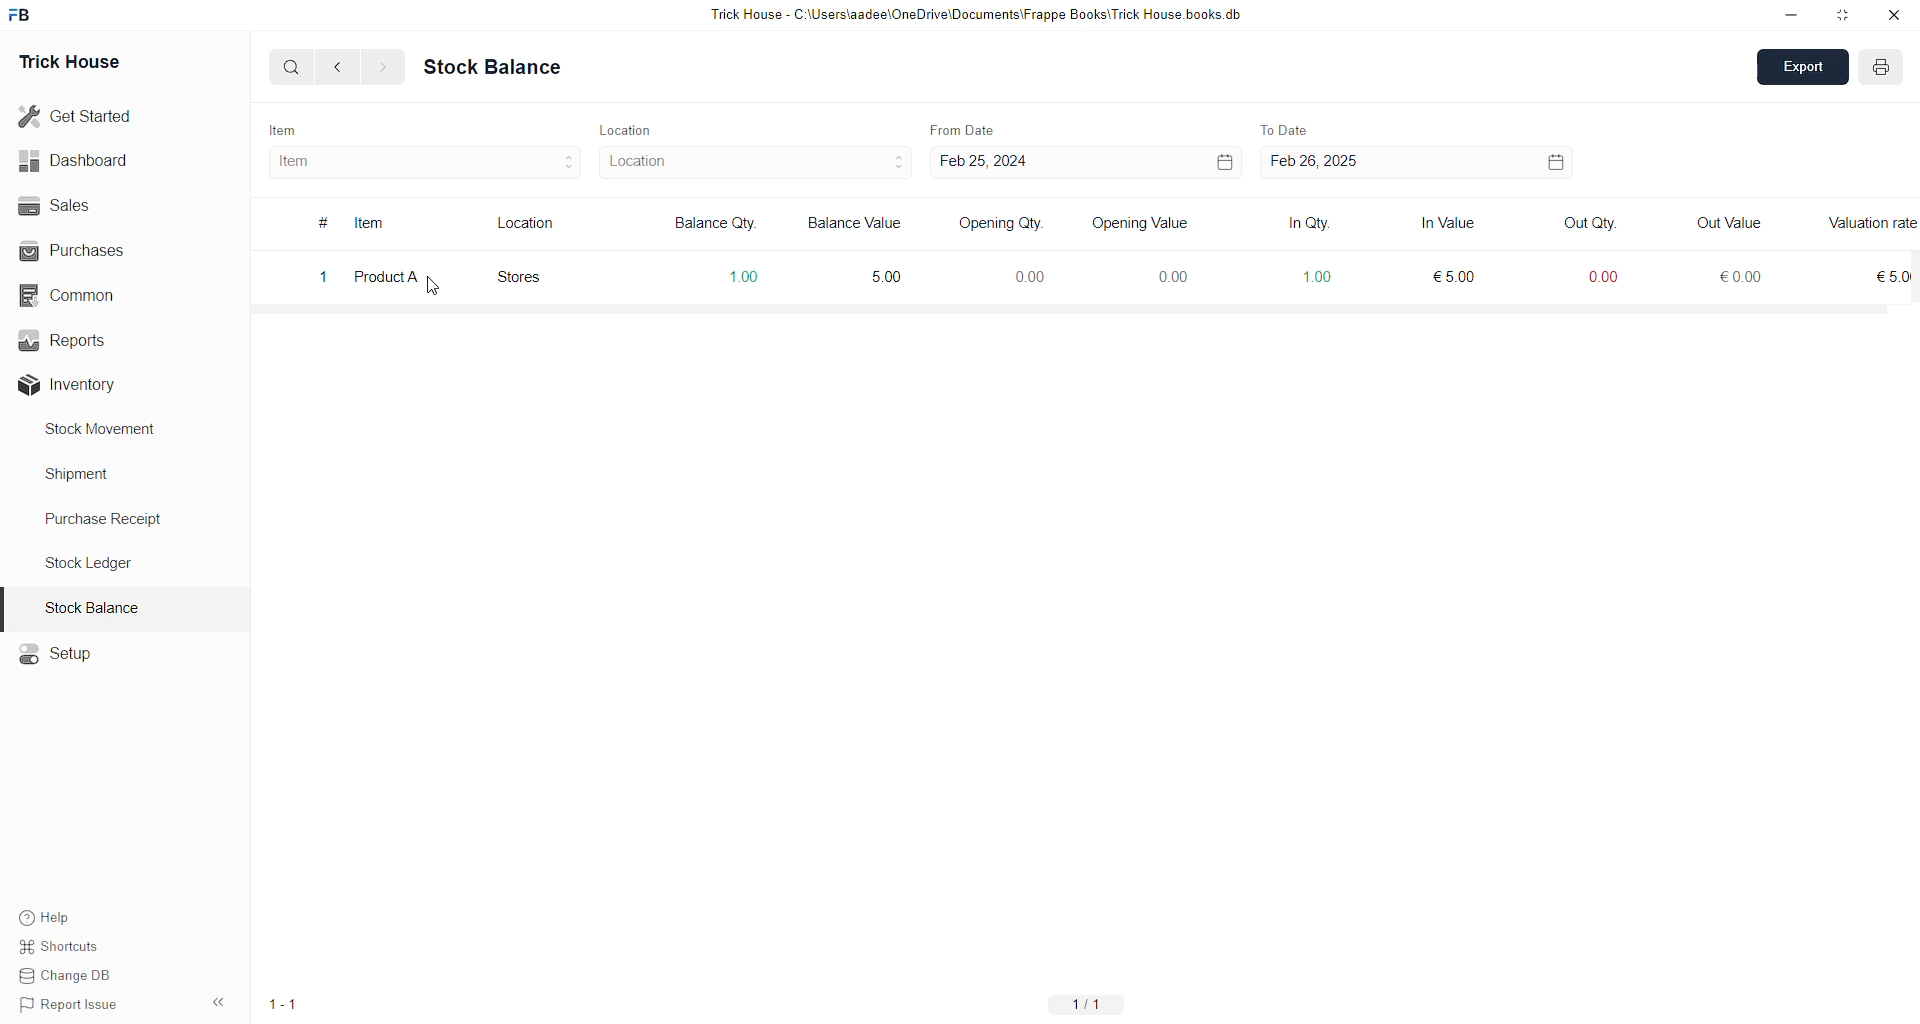  Describe the element at coordinates (94, 430) in the screenshot. I see `Stock Movement` at that location.